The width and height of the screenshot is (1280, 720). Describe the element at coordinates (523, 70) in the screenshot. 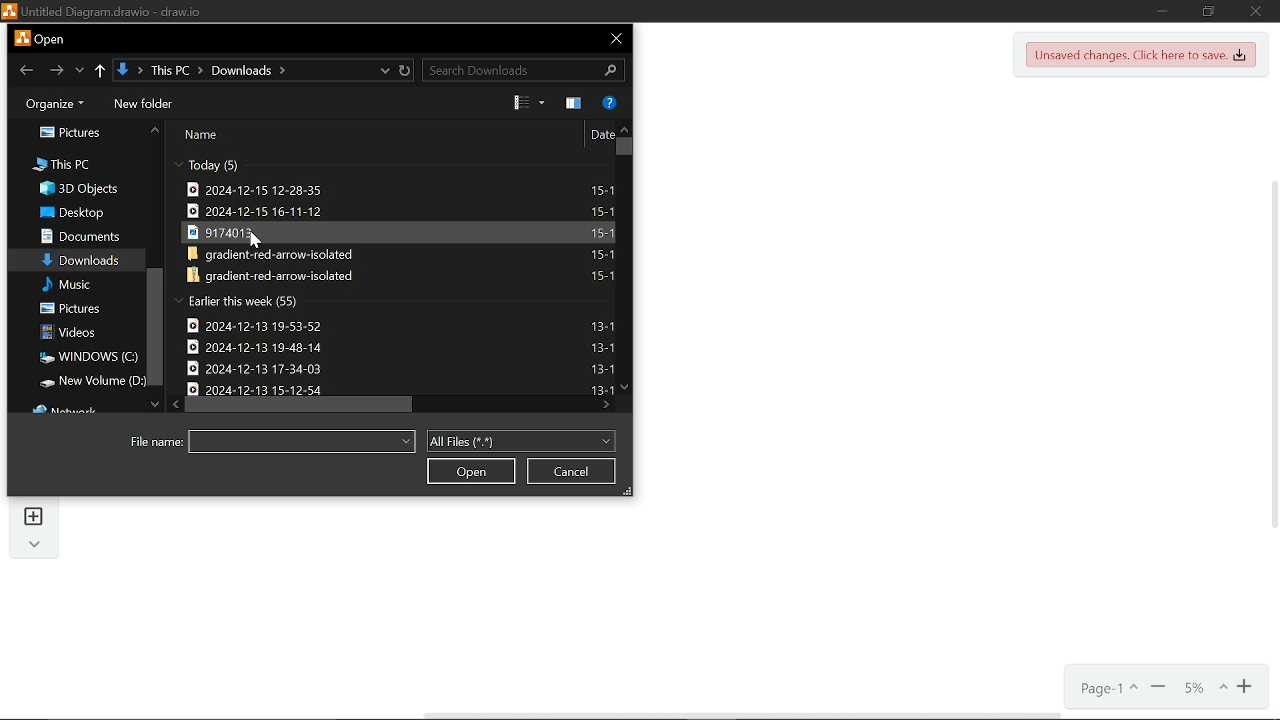

I see `Search` at that location.